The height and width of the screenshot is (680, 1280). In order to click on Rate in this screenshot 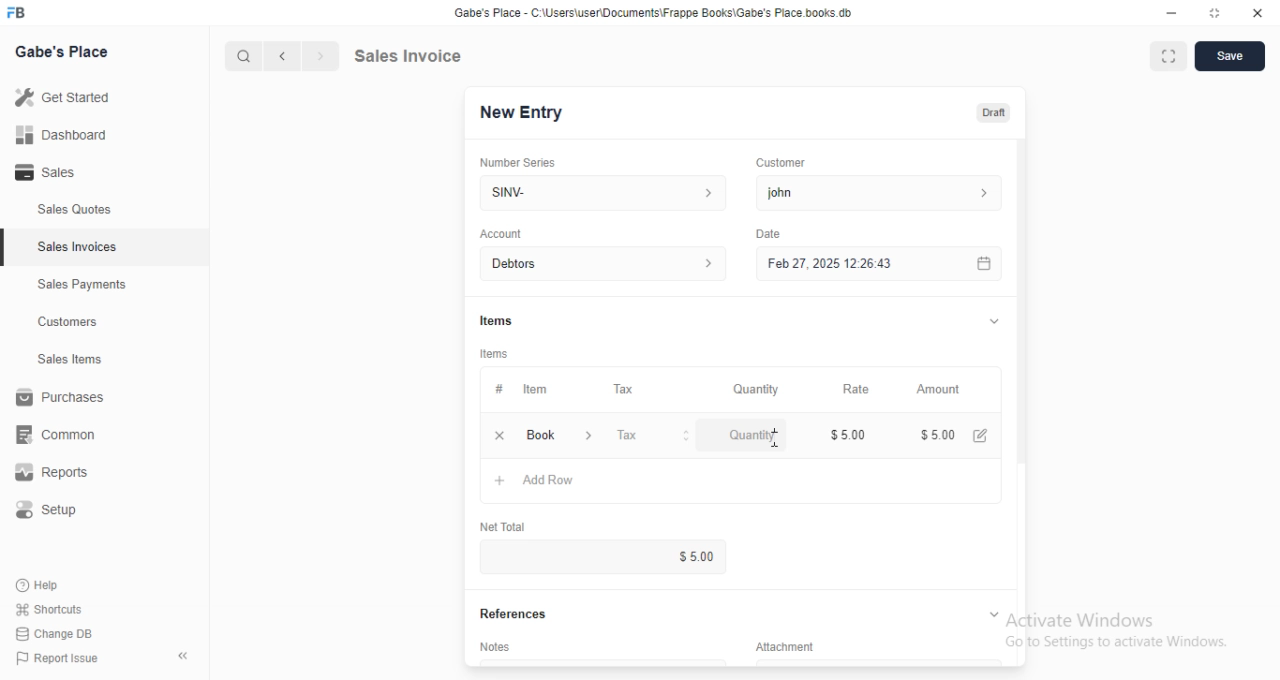, I will do `click(861, 388)`.